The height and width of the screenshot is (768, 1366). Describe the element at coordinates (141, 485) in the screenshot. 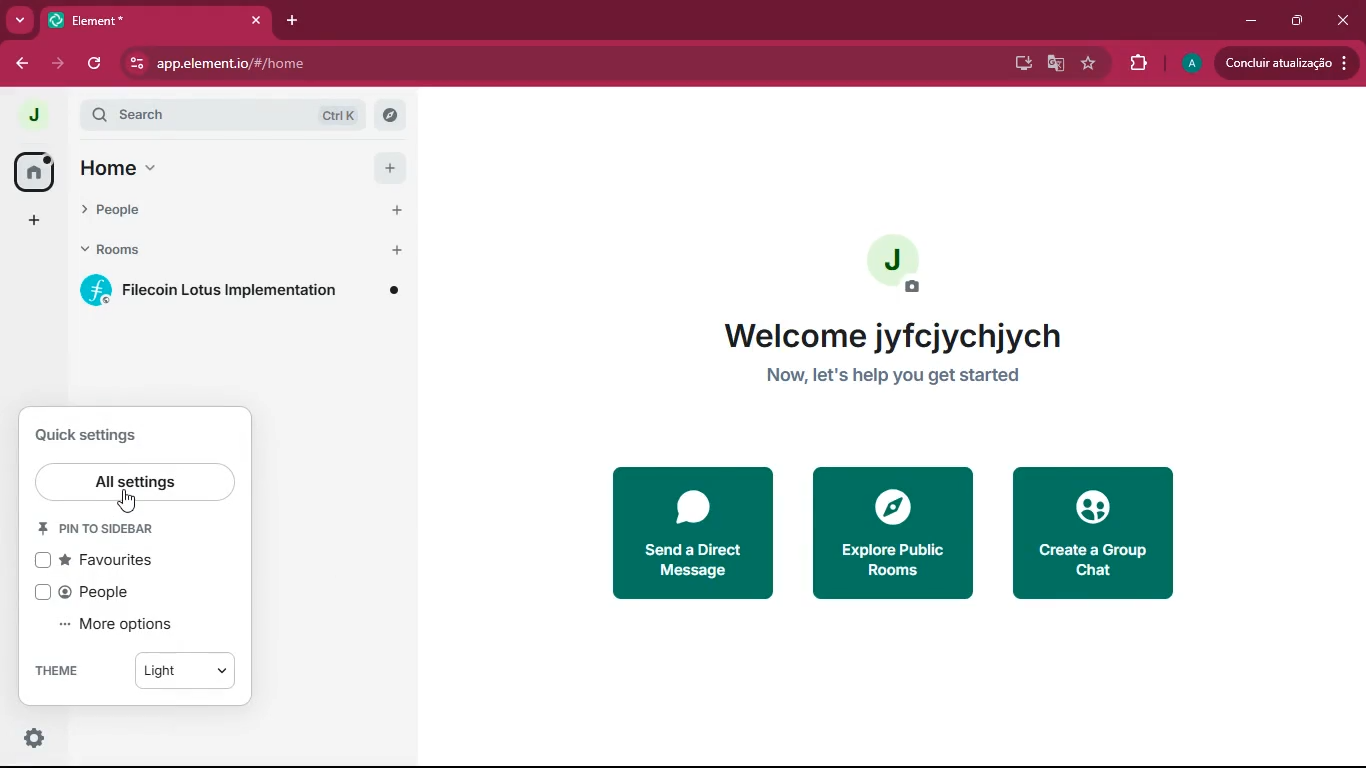

I see `all settings` at that location.